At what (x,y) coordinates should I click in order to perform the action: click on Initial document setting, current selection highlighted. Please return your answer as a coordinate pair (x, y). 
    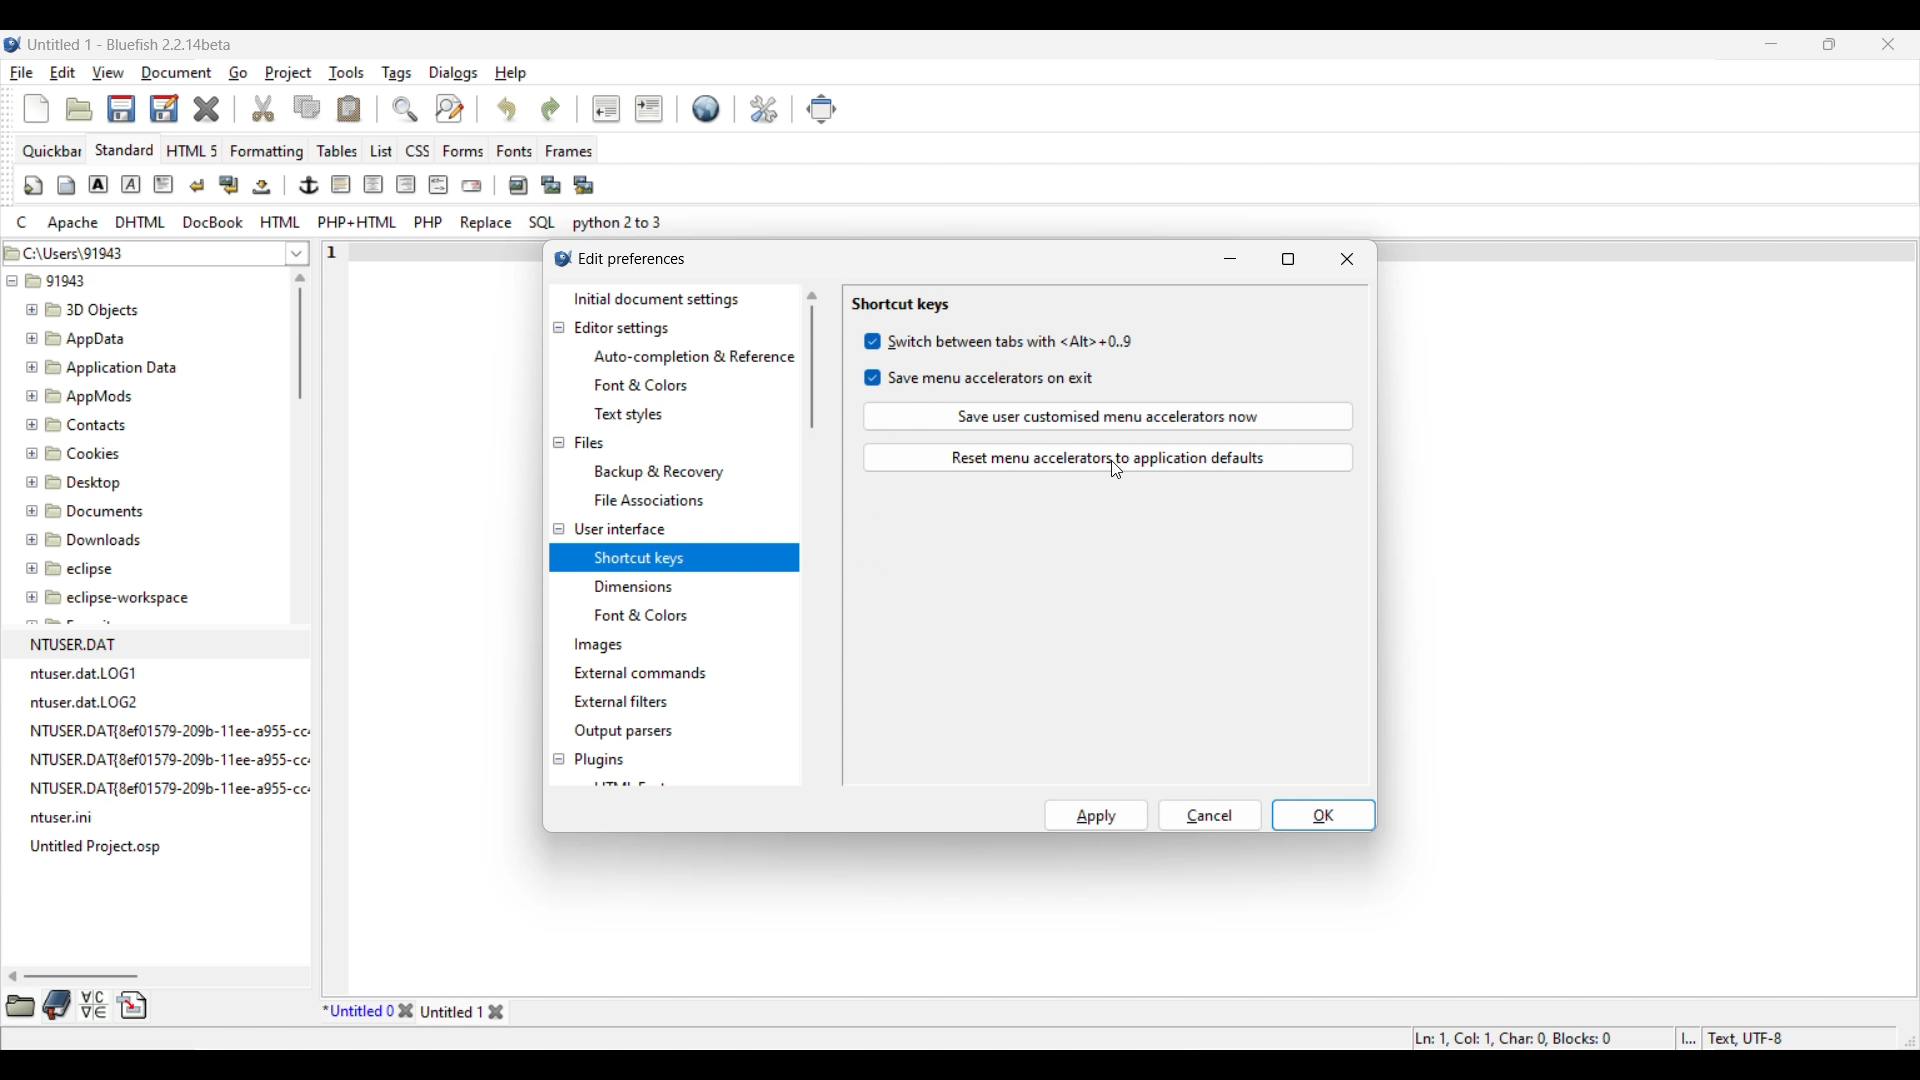
    Looking at the image, I should click on (673, 299).